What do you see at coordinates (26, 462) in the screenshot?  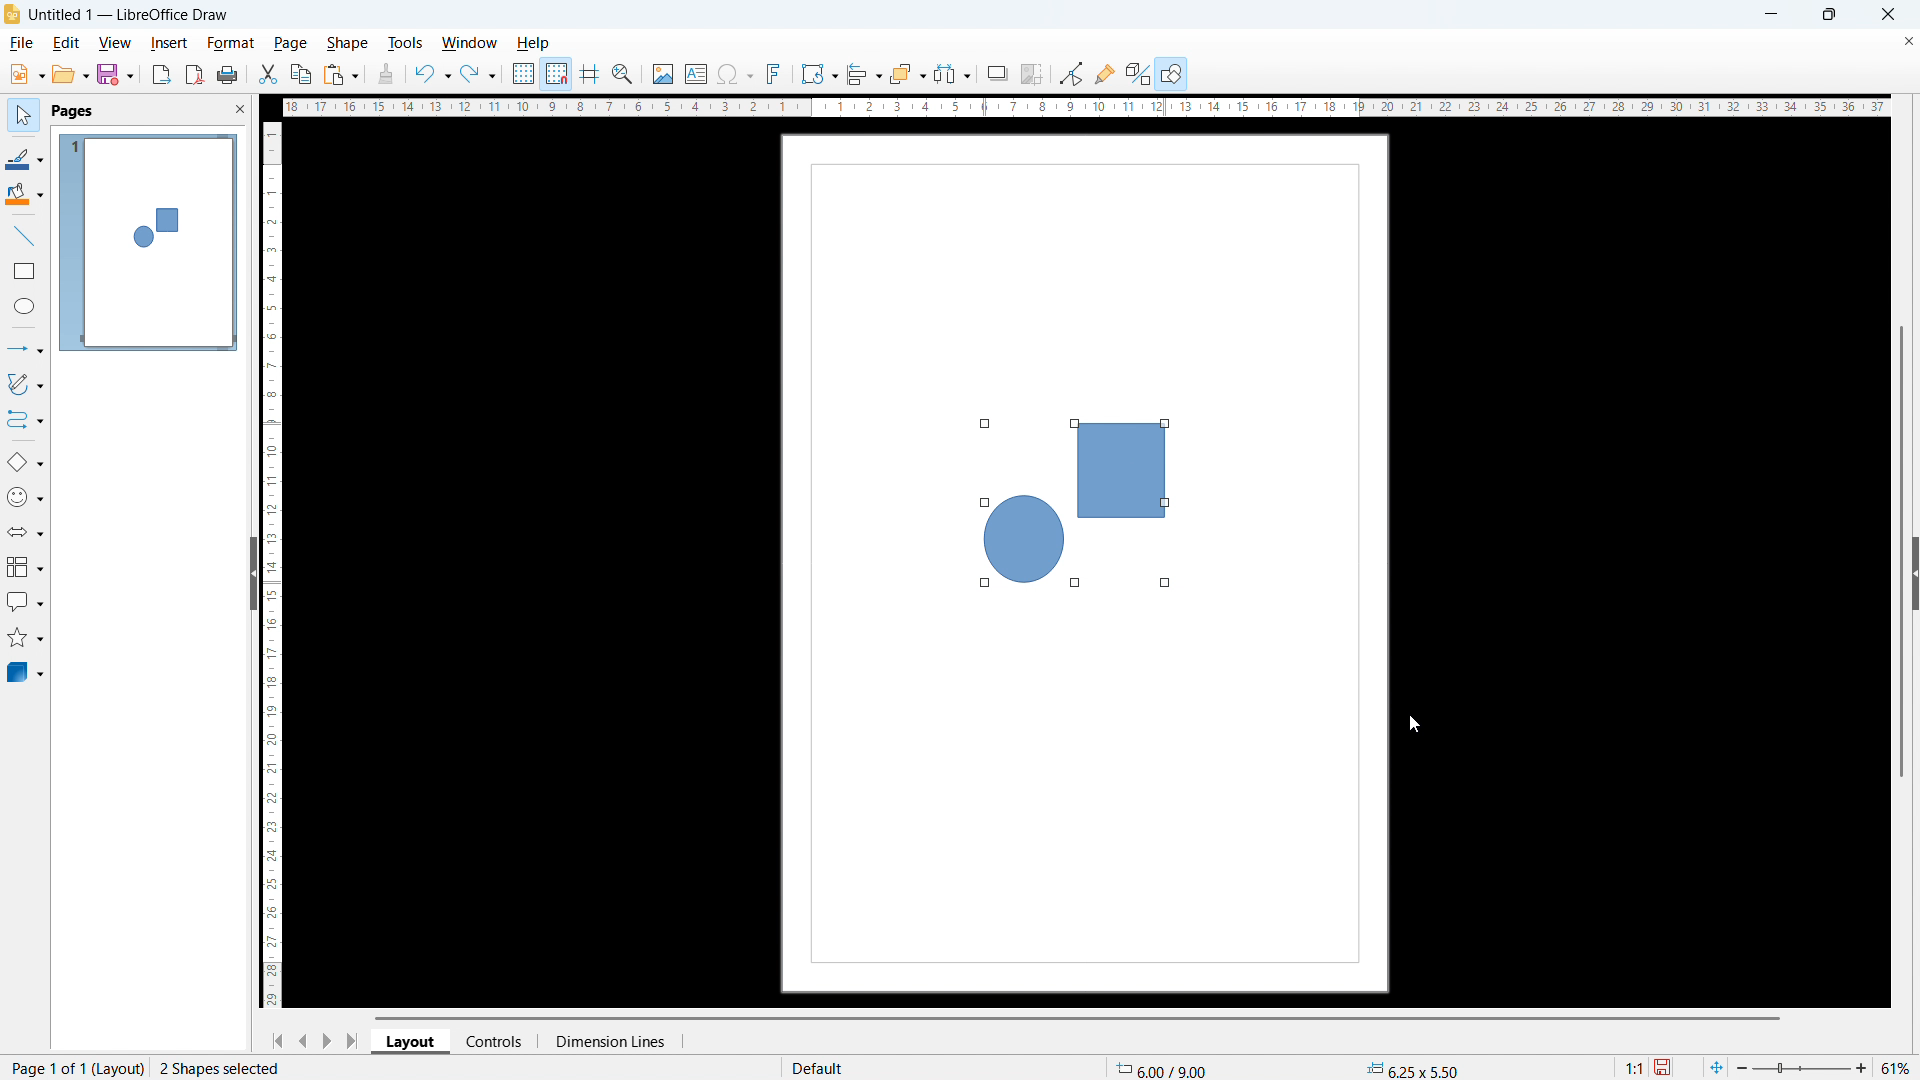 I see `basic shapes` at bounding box center [26, 462].